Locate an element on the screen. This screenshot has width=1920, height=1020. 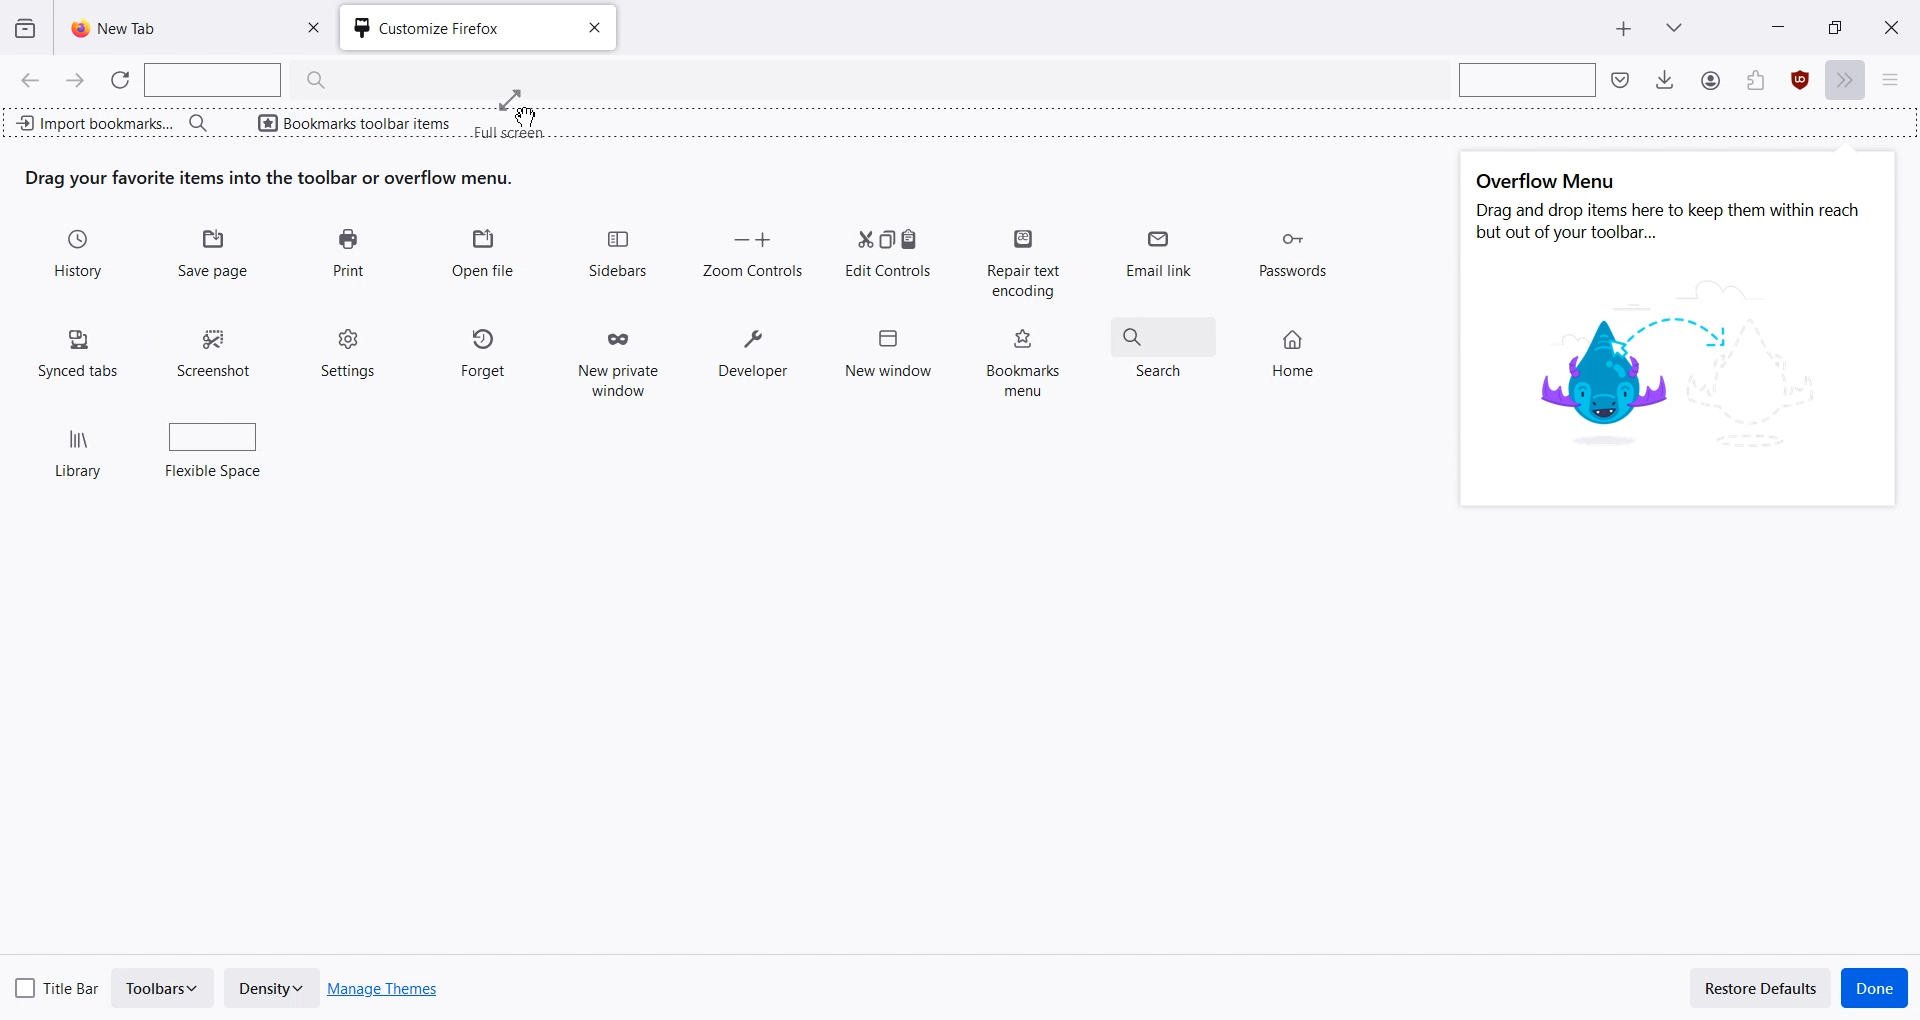
Density is located at coordinates (271, 988).